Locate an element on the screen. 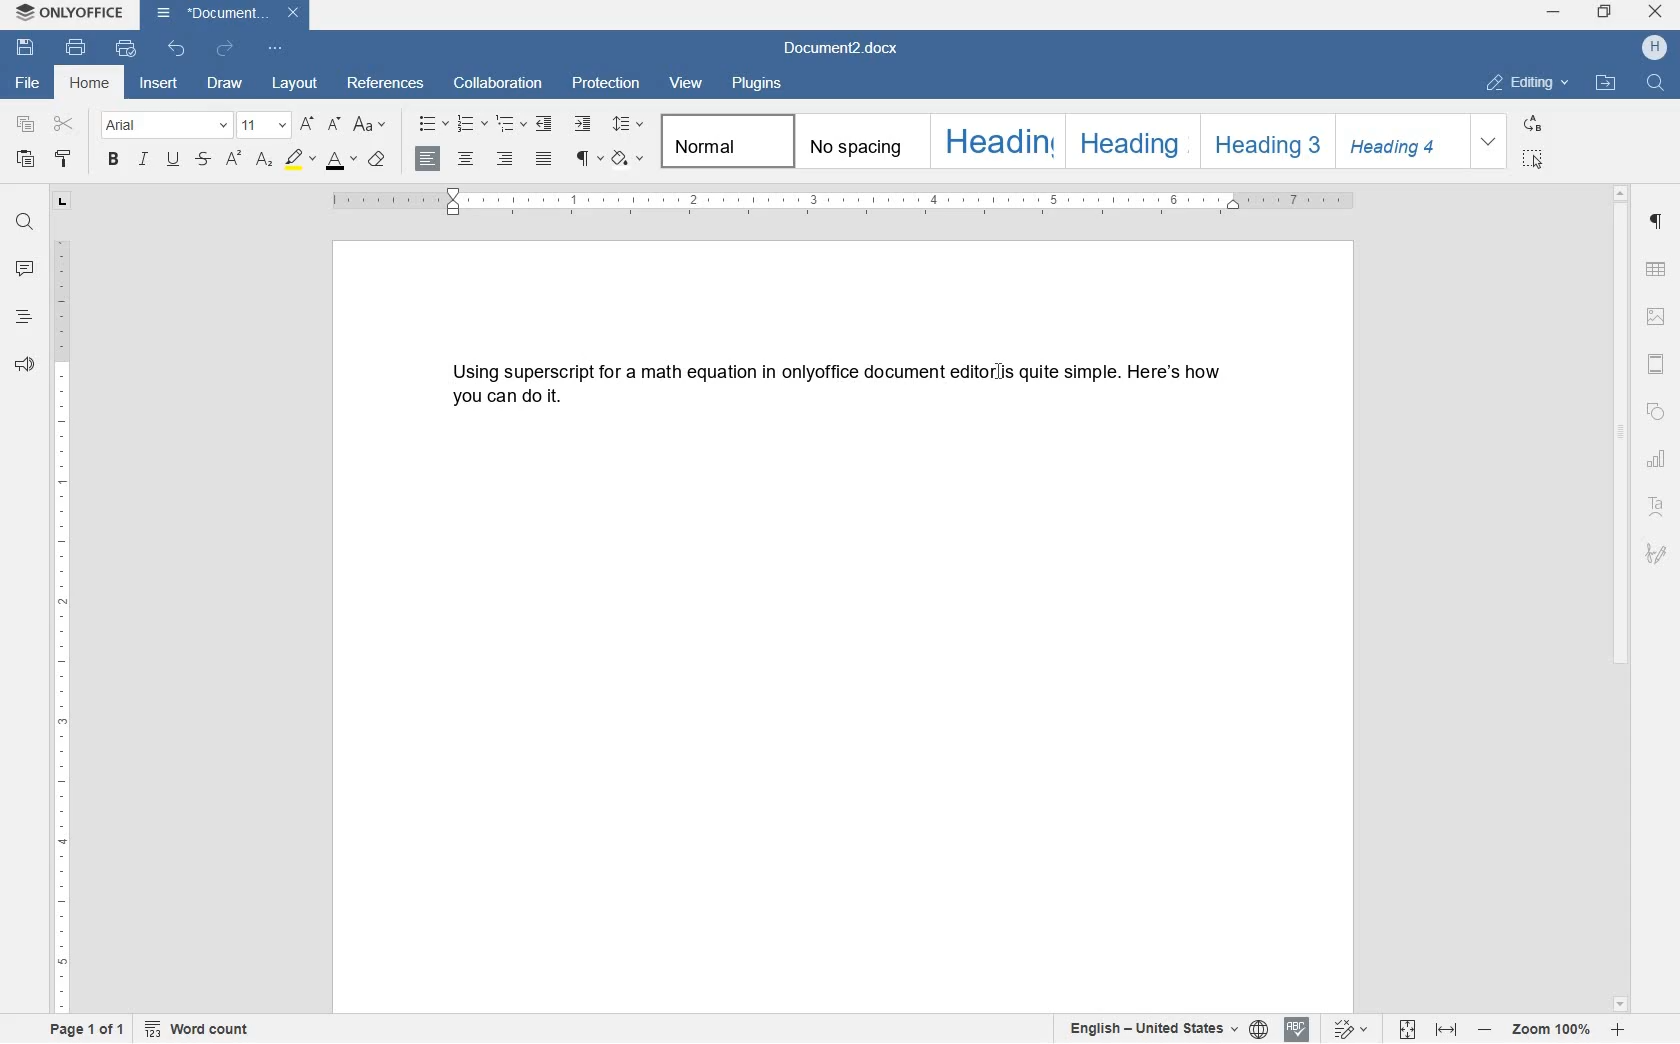  HEADING 2 is located at coordinates (1127, 140).